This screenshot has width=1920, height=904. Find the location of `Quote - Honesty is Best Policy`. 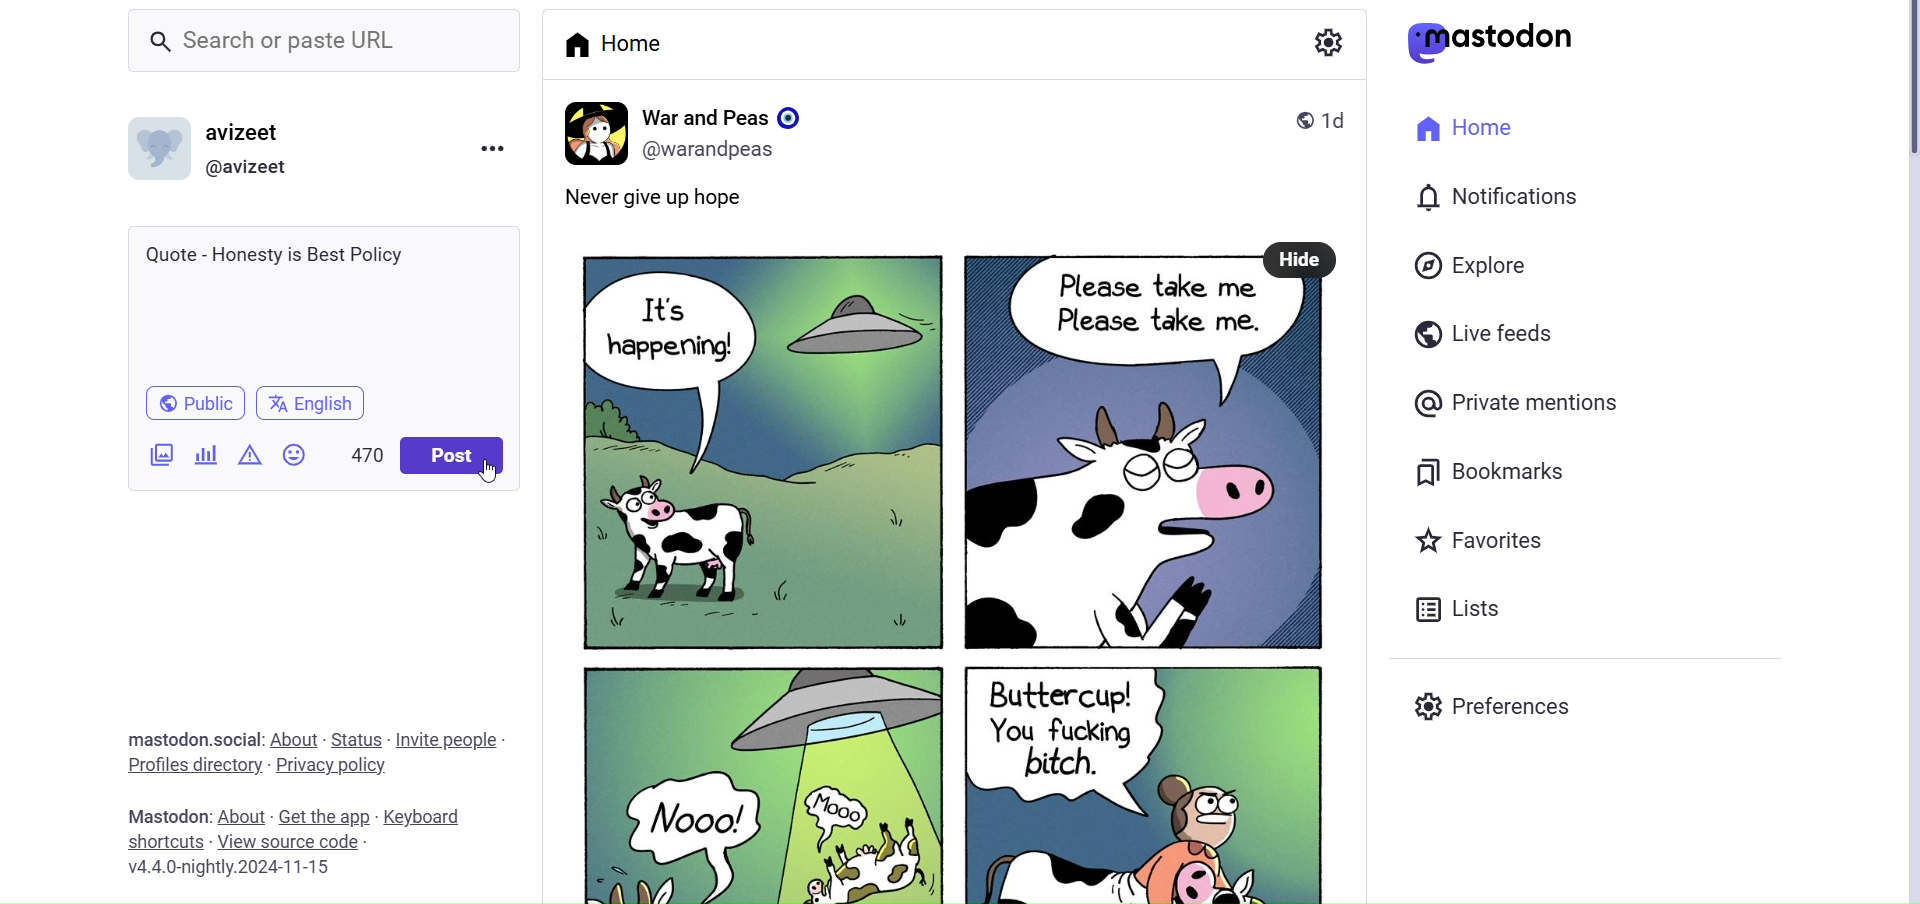

Quote - Honesty is Best Policy is located at coordinates (319, 300).